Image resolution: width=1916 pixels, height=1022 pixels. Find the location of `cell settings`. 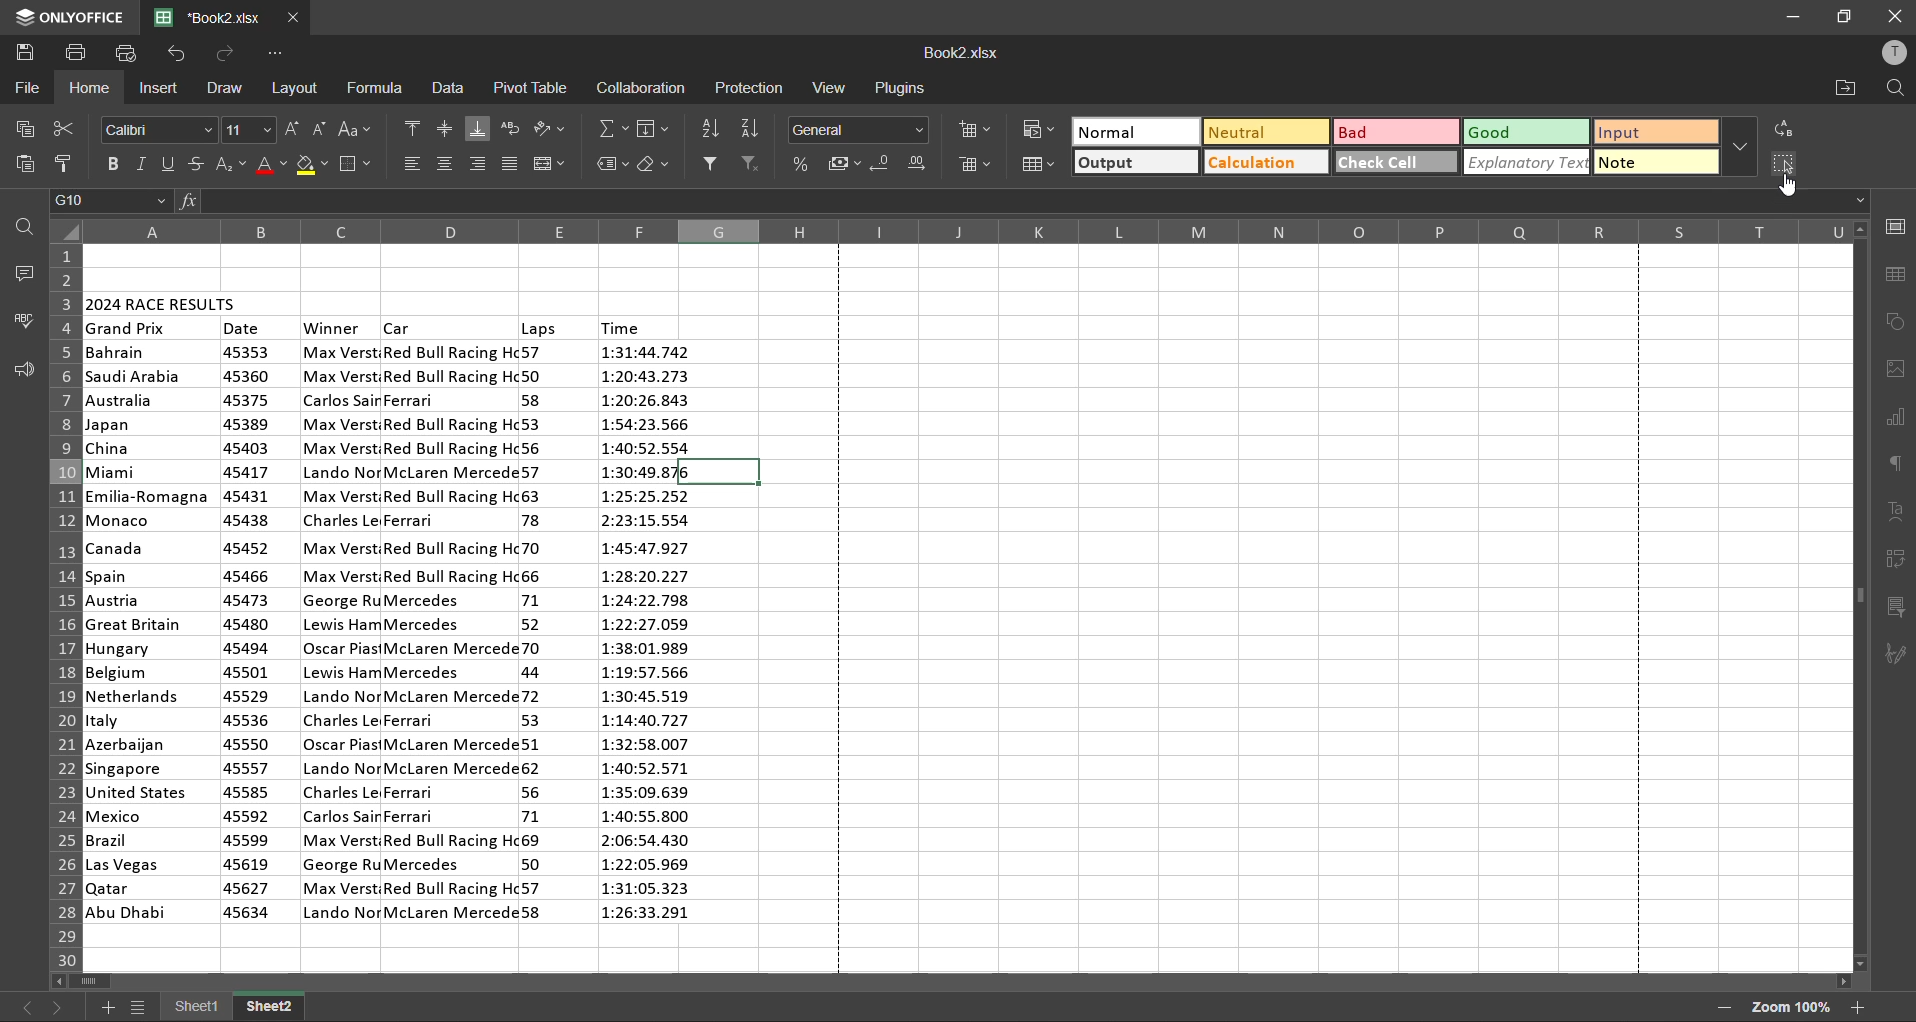

cell settings is located at coordinates (1897, 227).